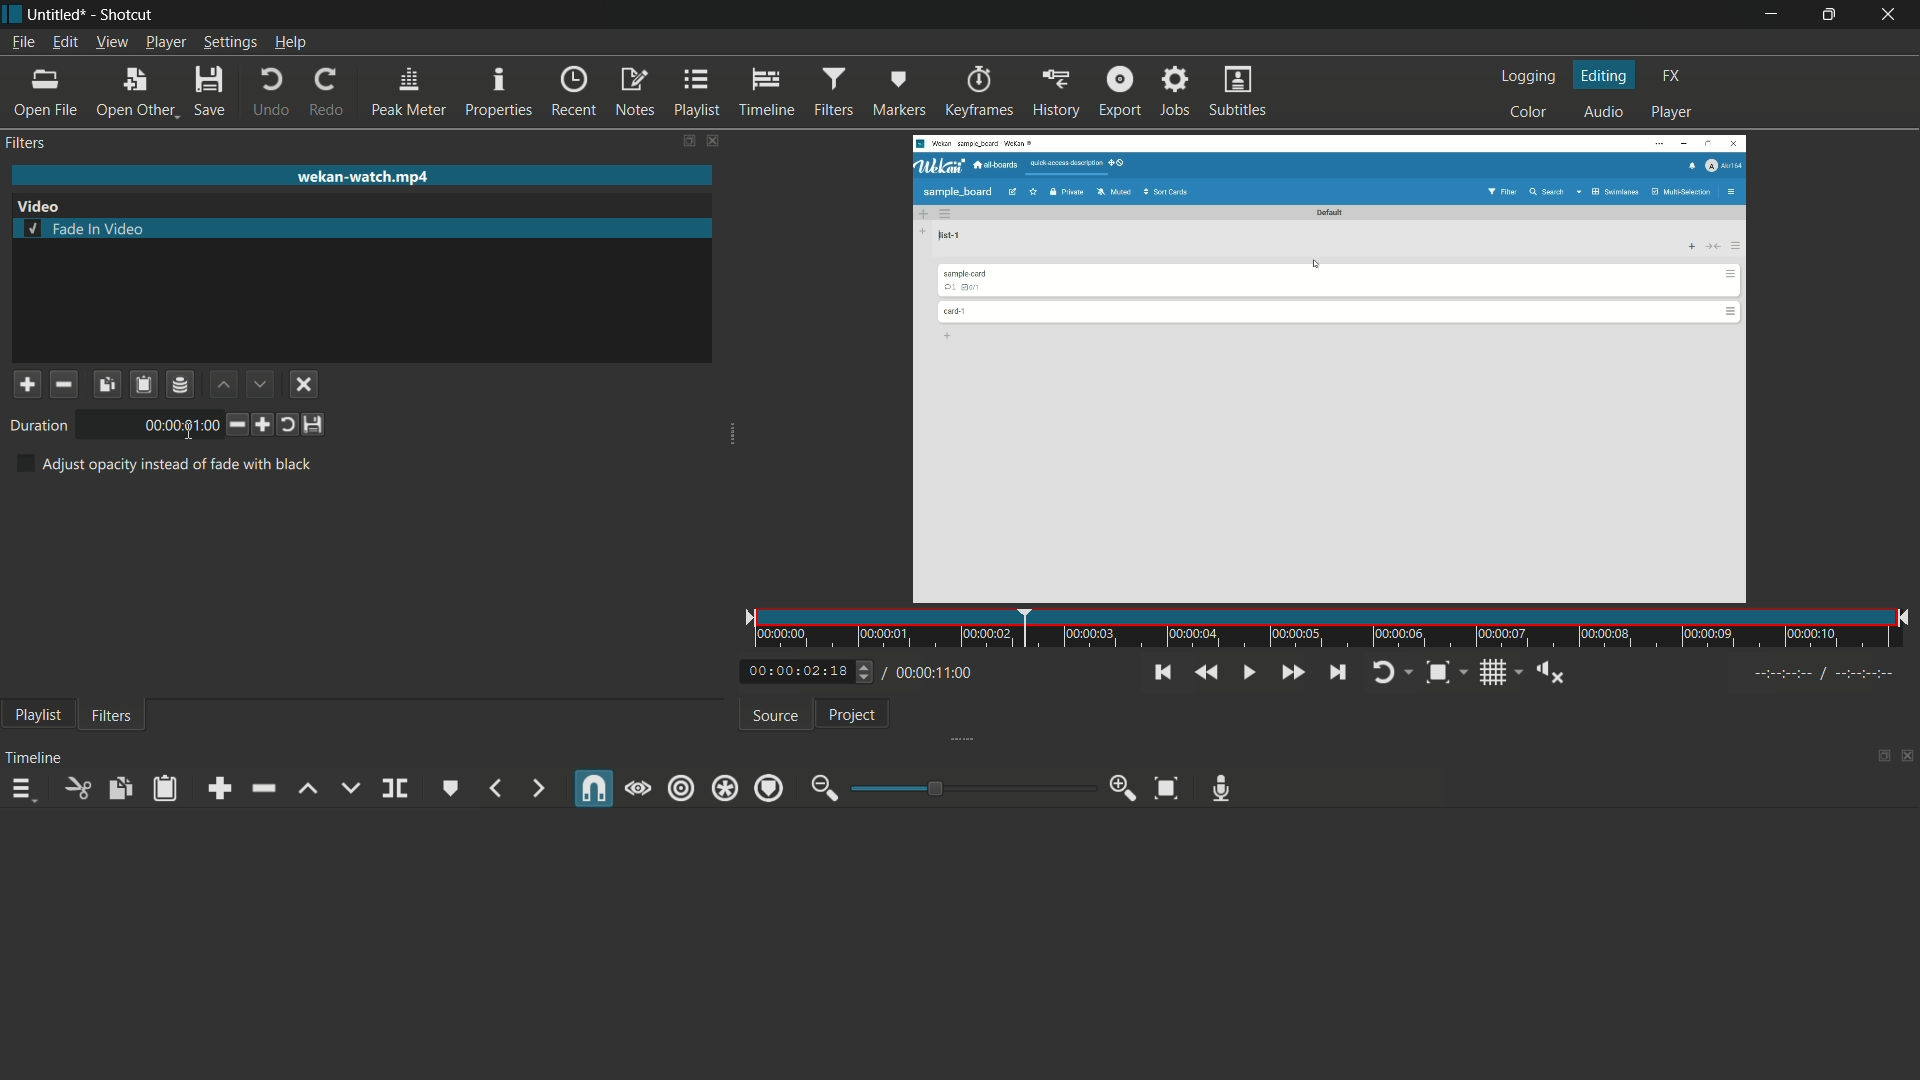 This screenshot has width=1920, height=1080. What do you see at coordinates (1292, 673) in the screenshot?
I see `quickly play forward` at bounding box center [1292, 673].